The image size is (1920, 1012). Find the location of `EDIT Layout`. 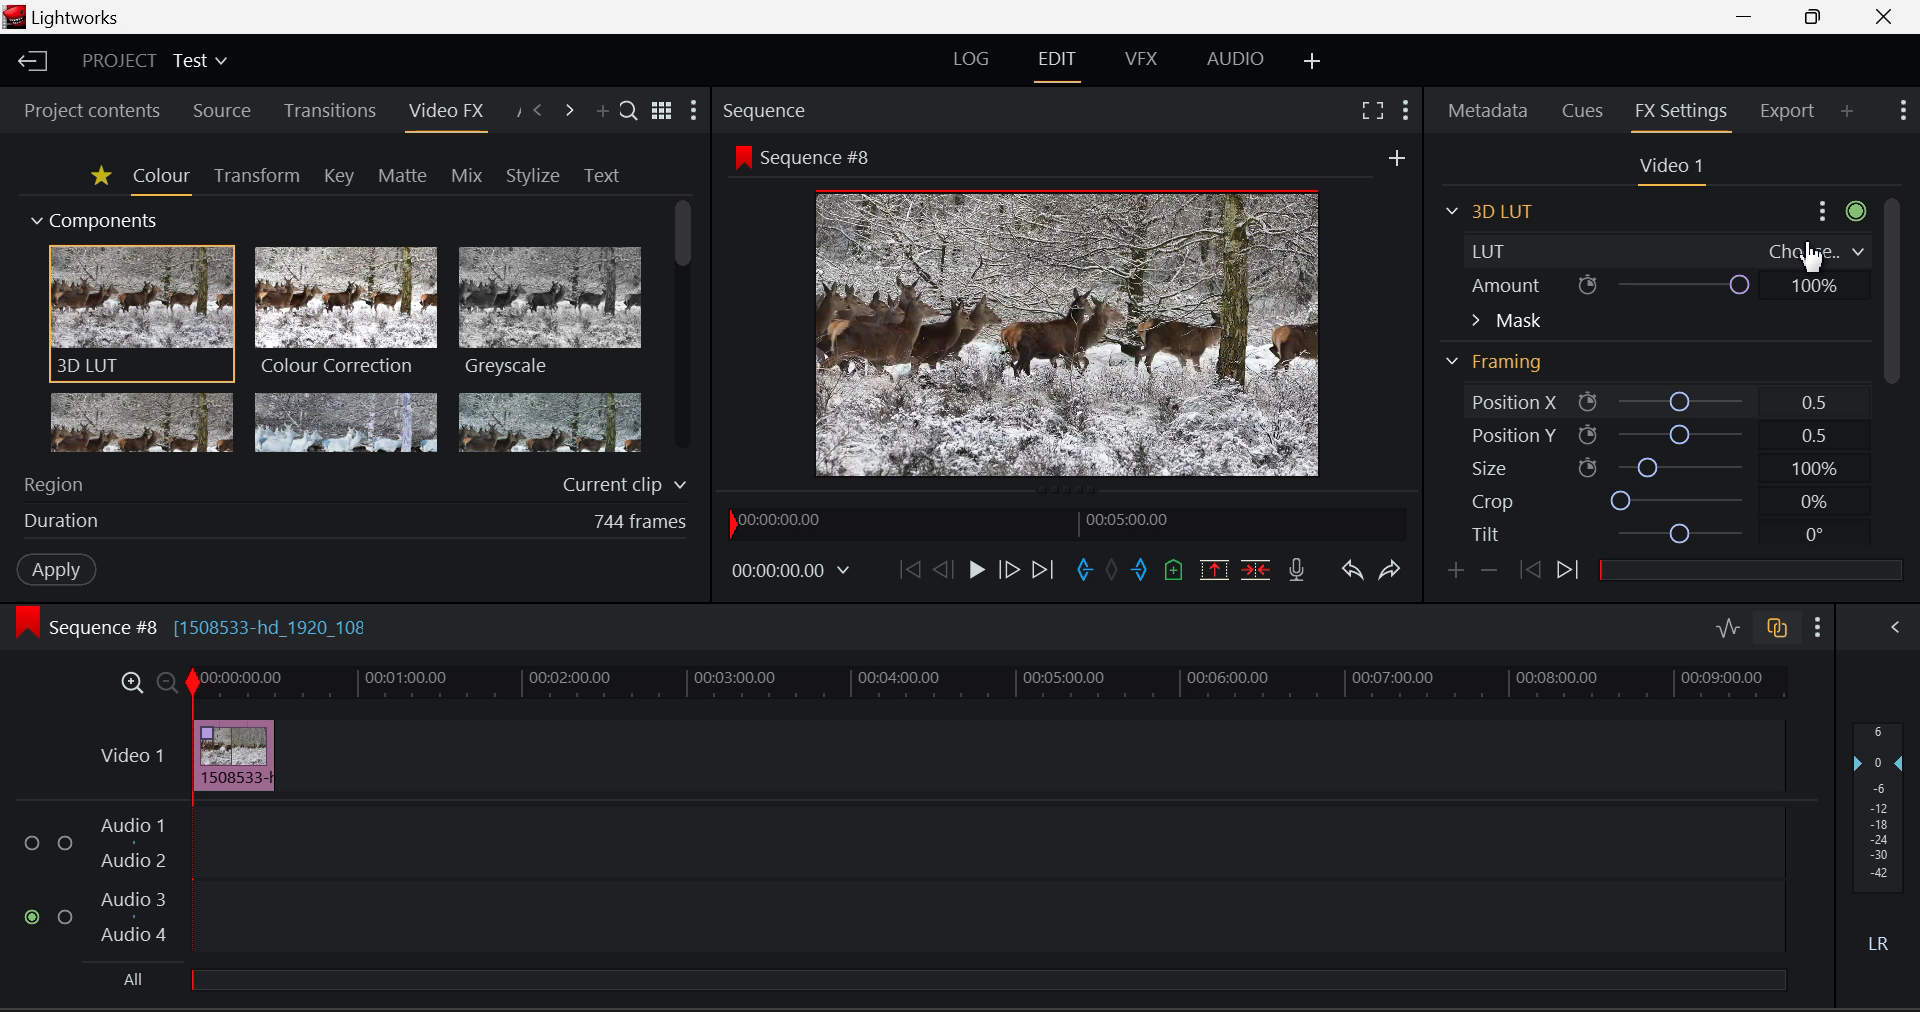

EDIT Layout is located at coordinates (1055, 64).